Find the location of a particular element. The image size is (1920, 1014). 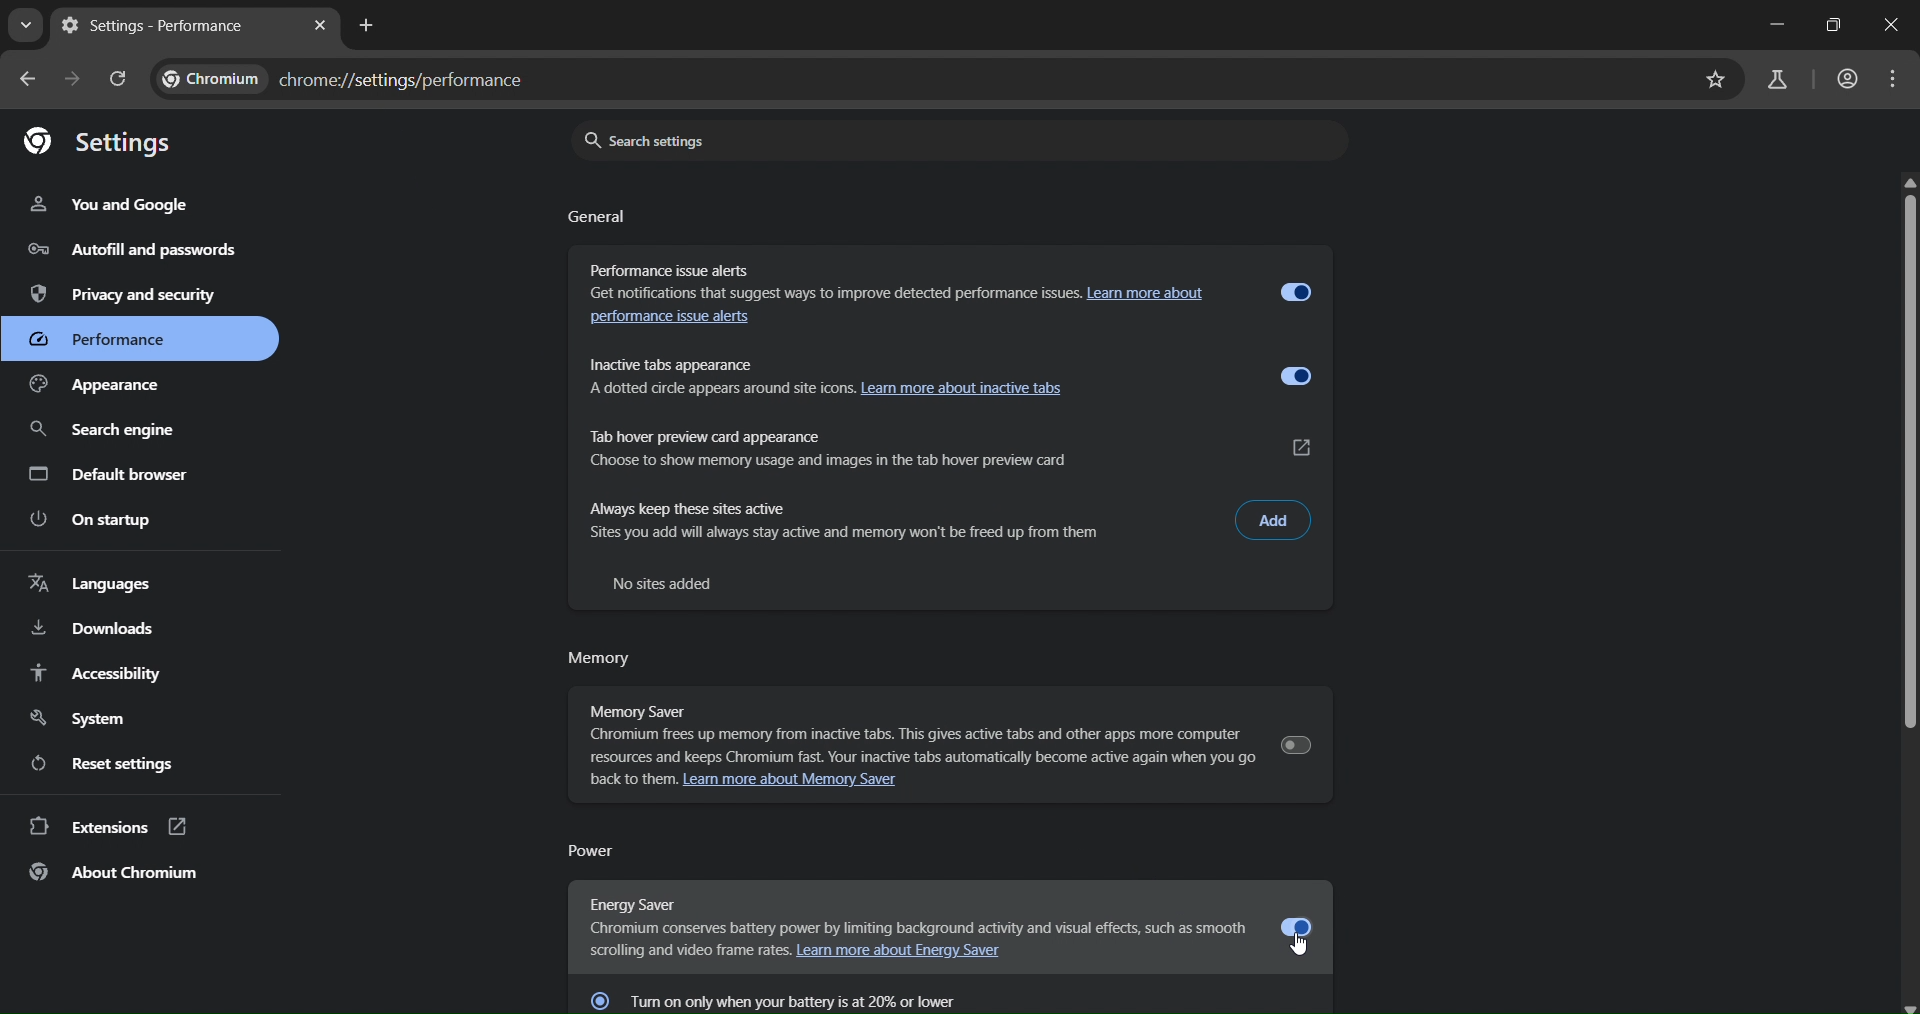

slidebar is located at coordinates (1908, 456).